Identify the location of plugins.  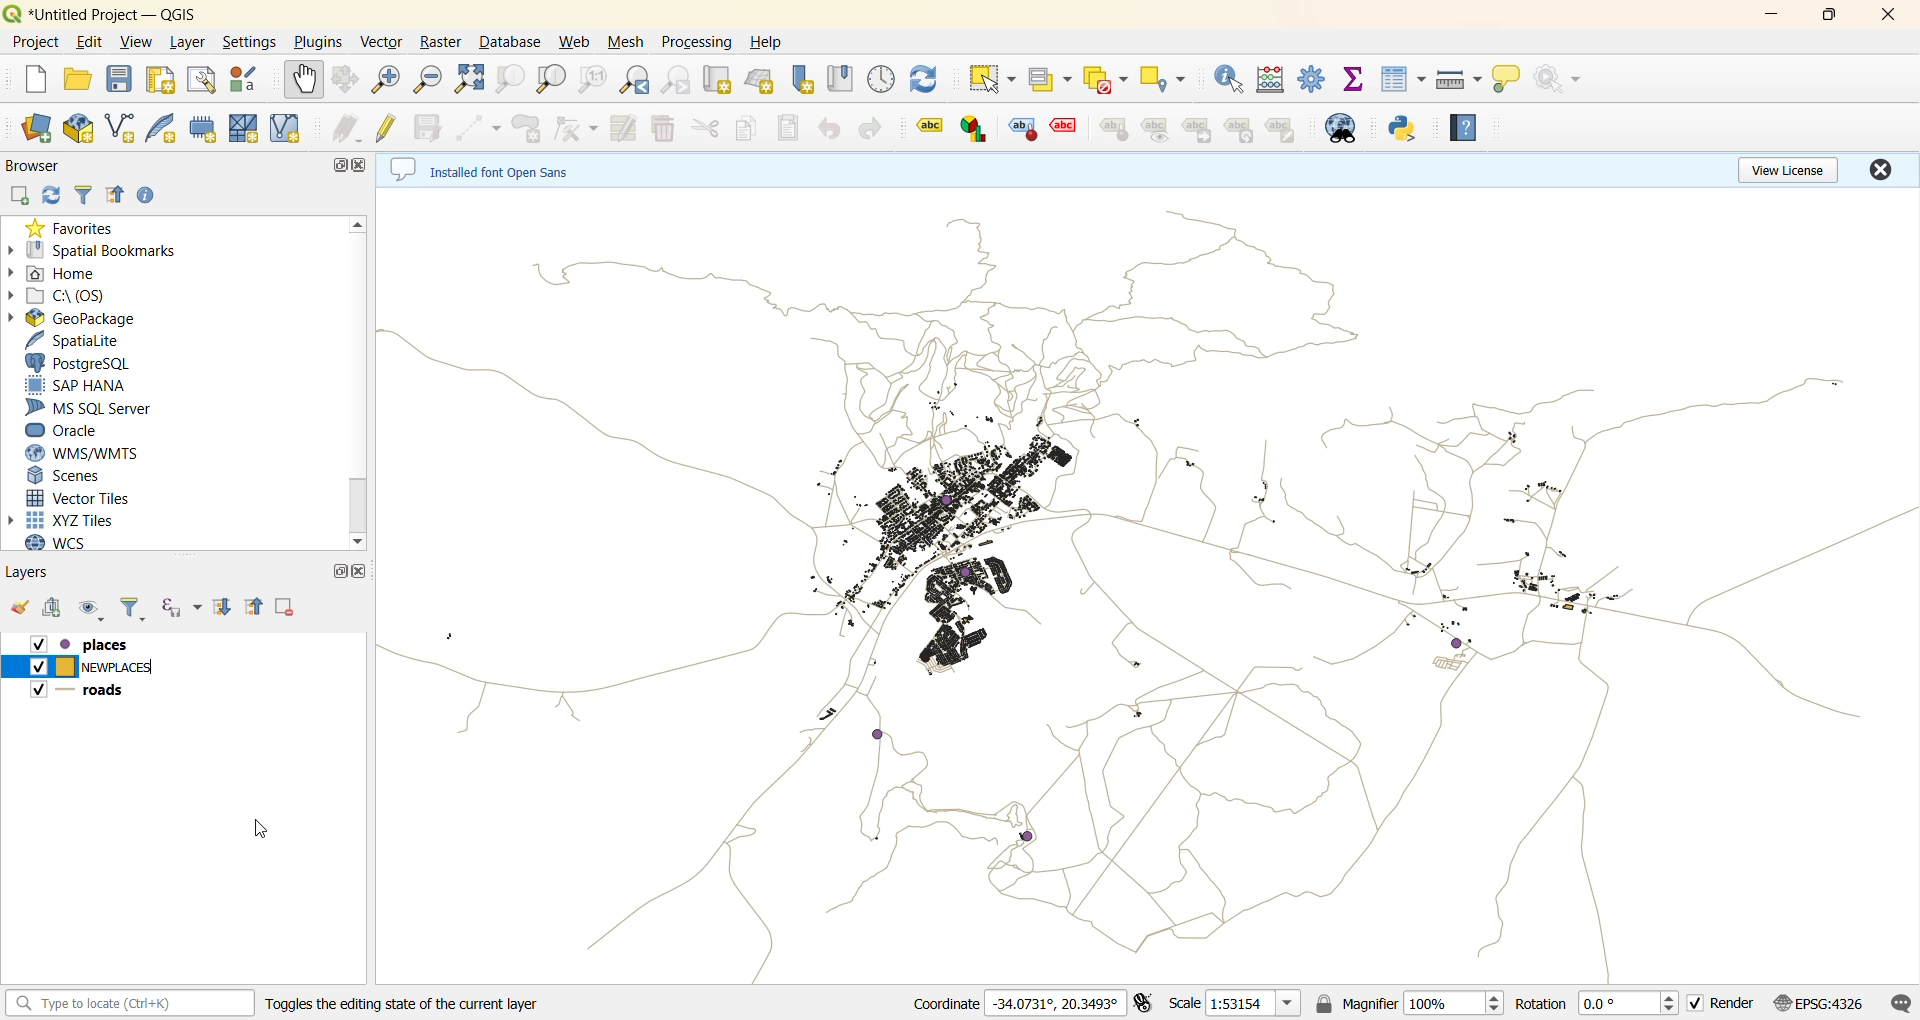
(317, 40).